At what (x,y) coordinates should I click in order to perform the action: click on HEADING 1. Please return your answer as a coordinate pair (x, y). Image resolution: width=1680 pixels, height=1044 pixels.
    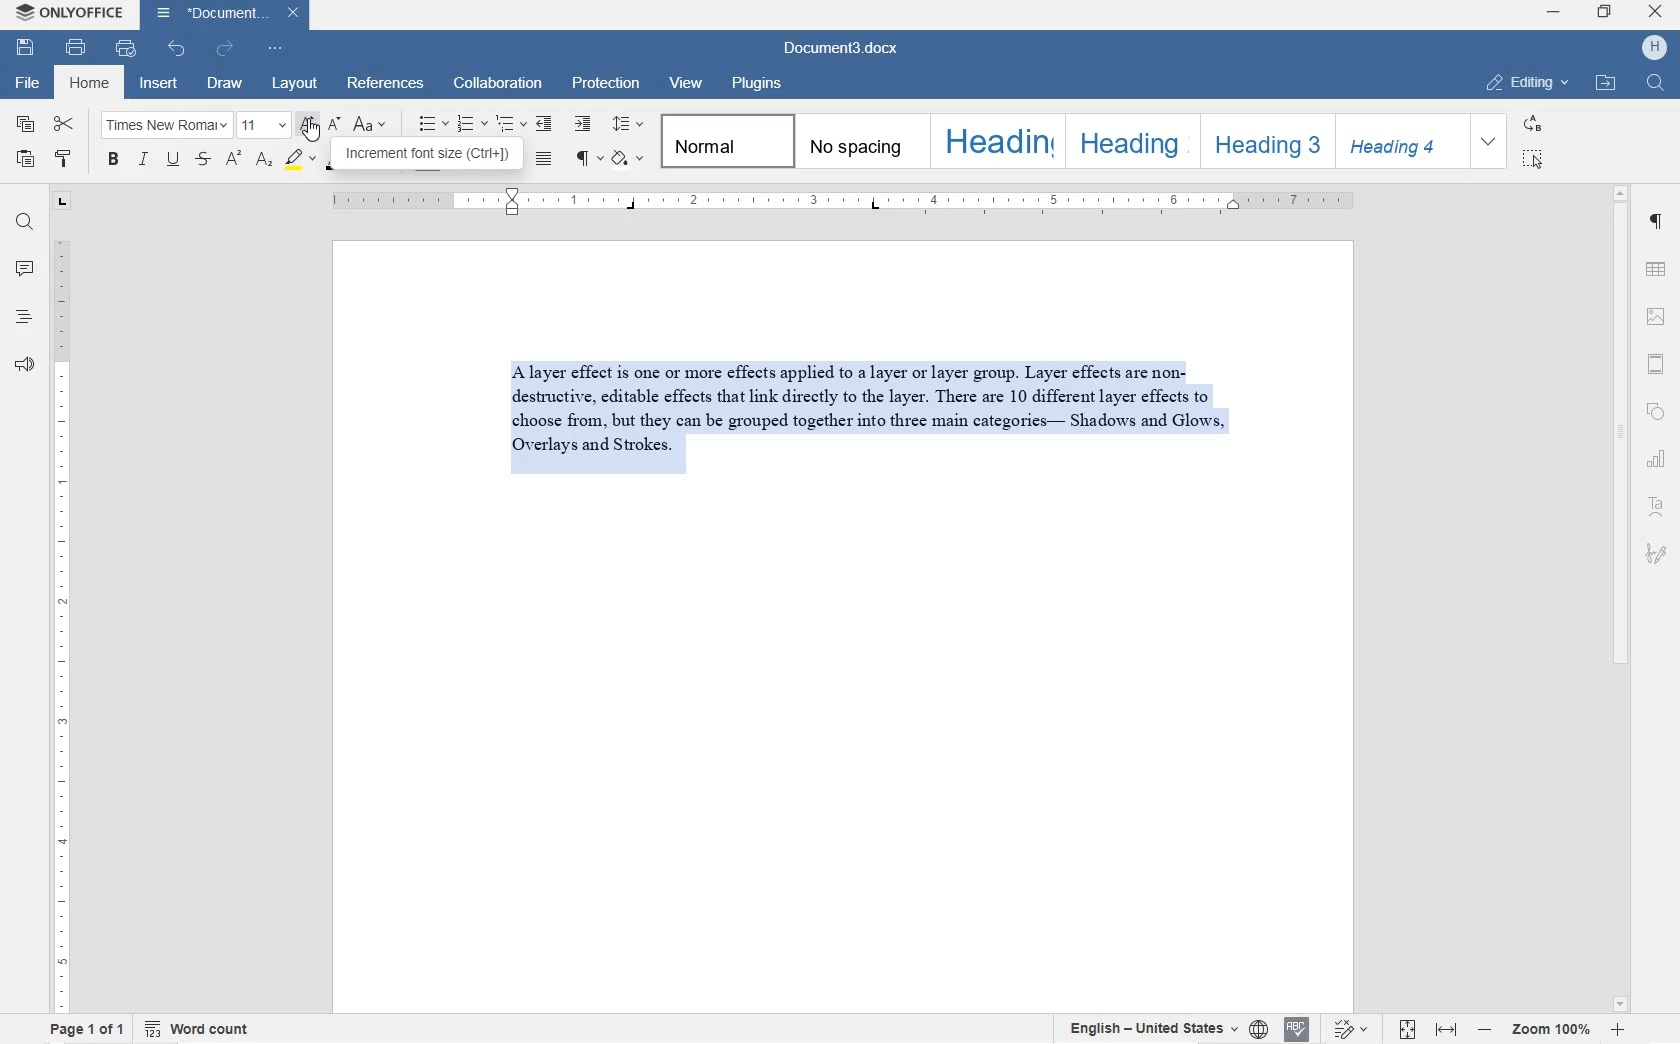
    Looking at the image, I should click on (998, 142).